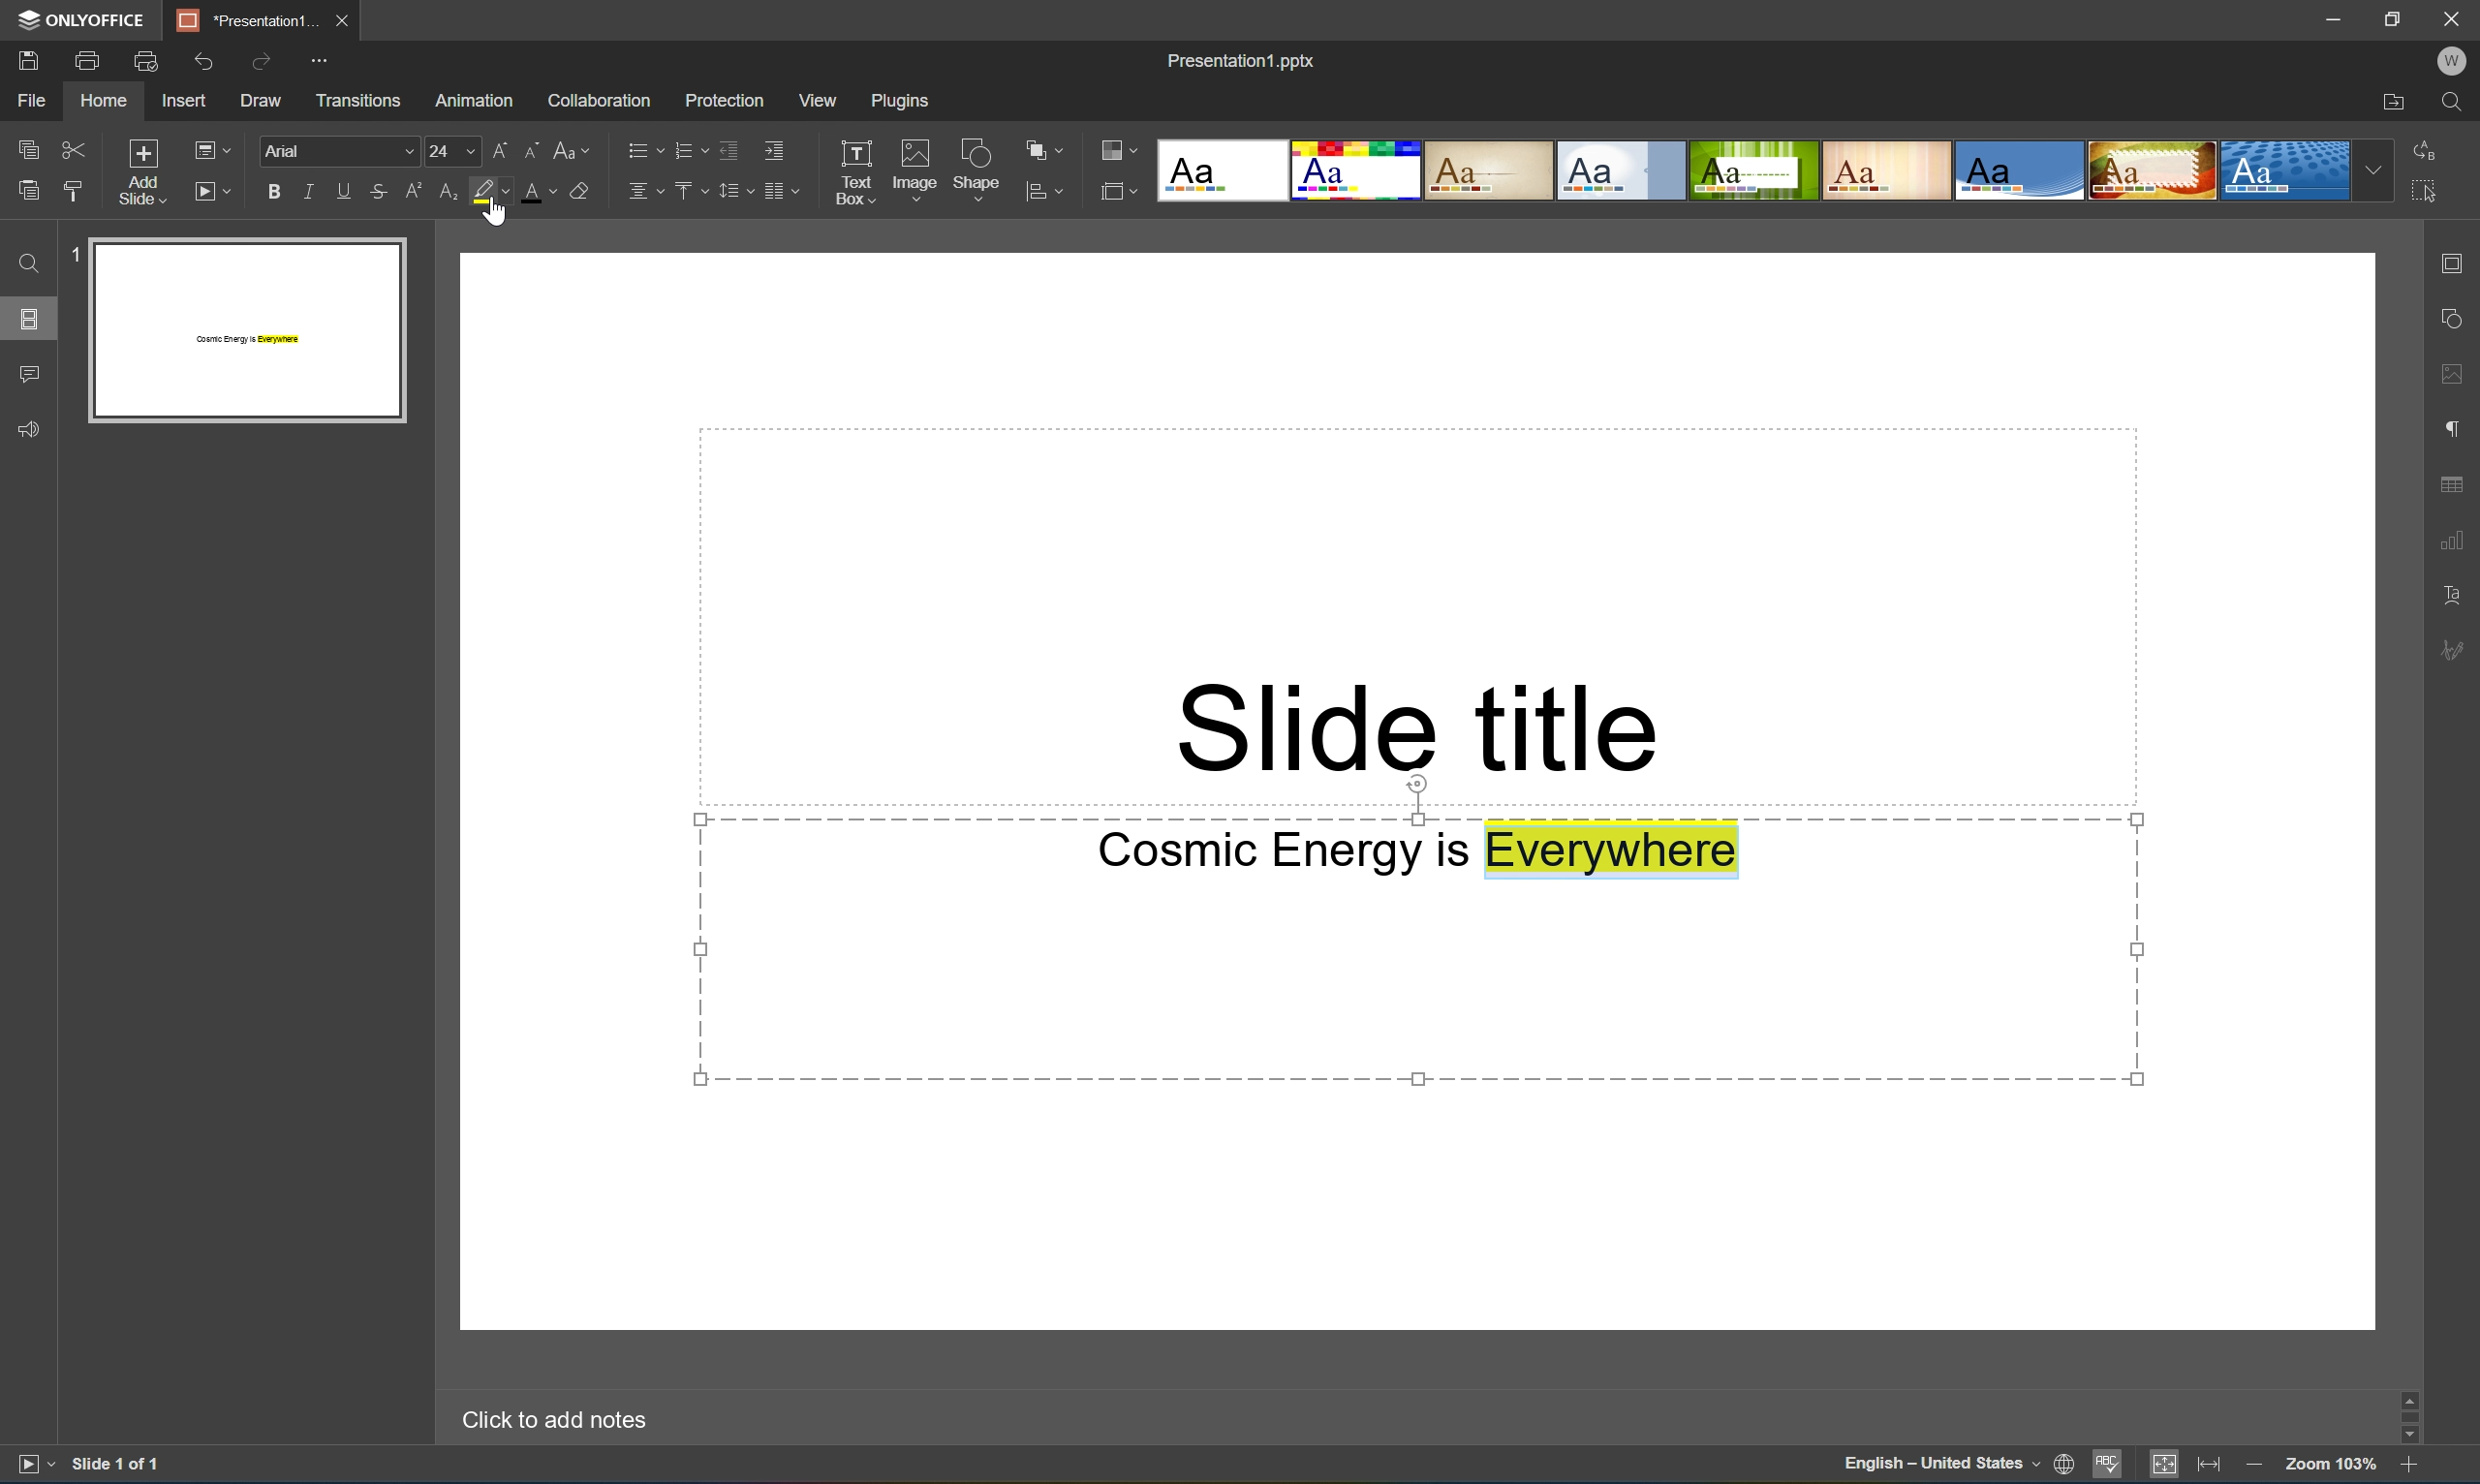 The width and height of the screenshot is (2480, 1484). What do you see at coordinates (735, 190) in the screenshot?
I see `Line spacing` at bounding box center [735, 190].